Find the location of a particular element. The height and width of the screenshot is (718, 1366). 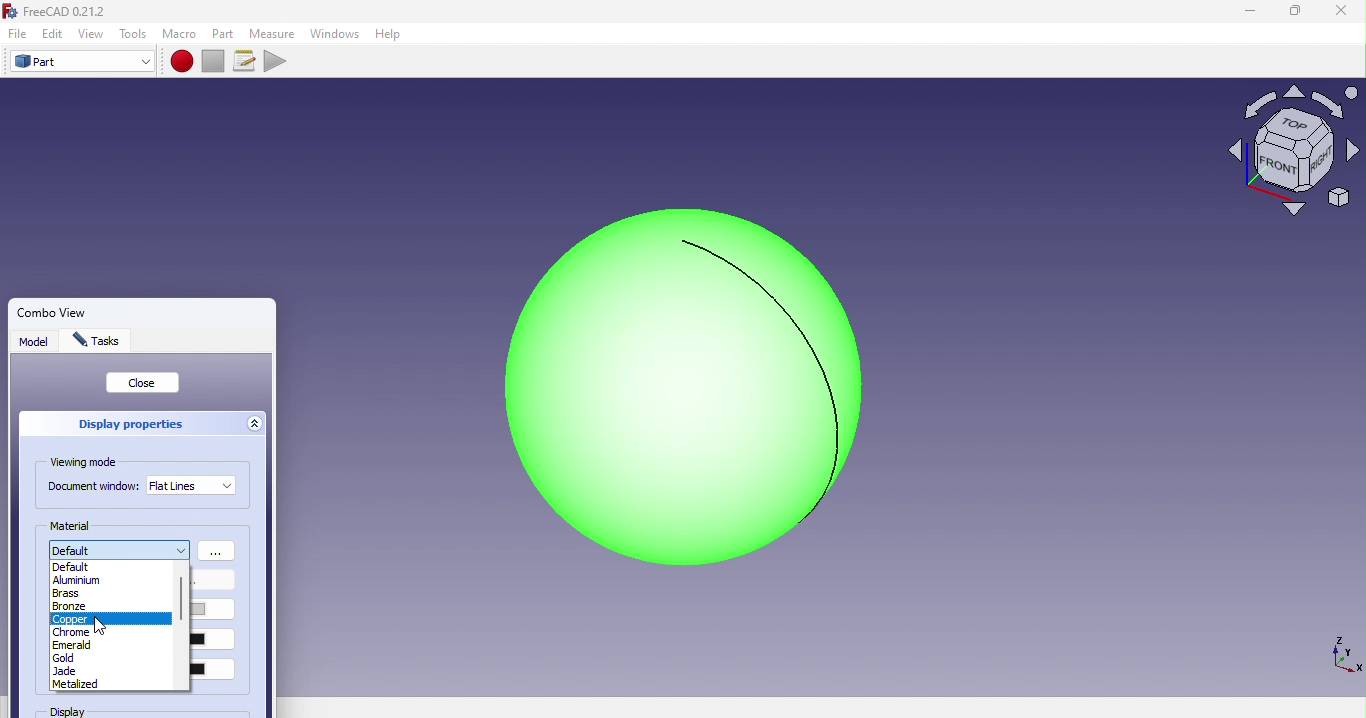

Measure is located at coordinates (272, 34).